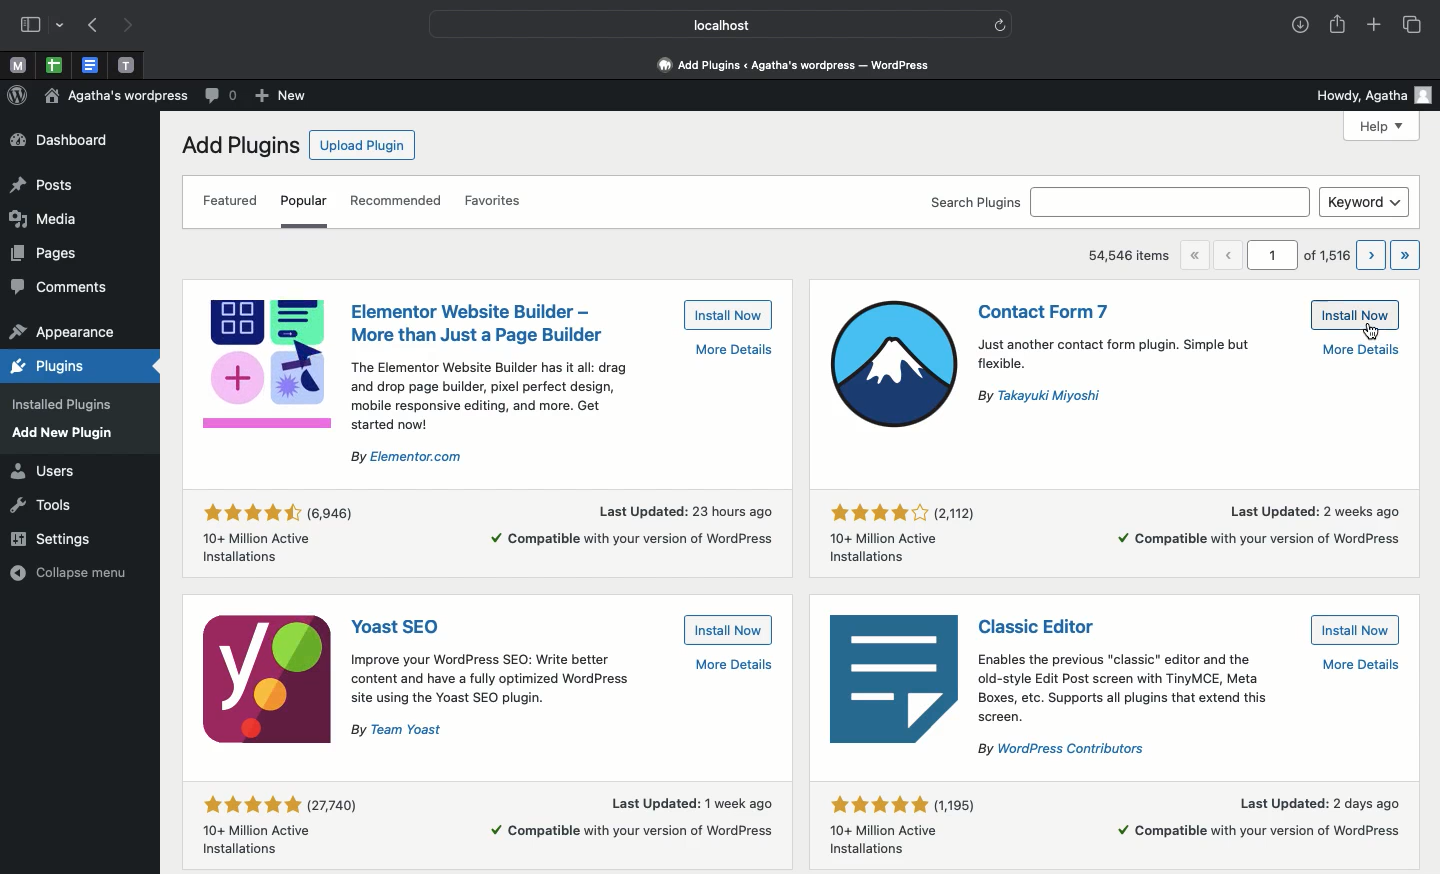 This screenshot has width=1440, height=874. Describe the element at coordinates (1047, 312) in the screenshot. I see `Contact form 7` at that location.